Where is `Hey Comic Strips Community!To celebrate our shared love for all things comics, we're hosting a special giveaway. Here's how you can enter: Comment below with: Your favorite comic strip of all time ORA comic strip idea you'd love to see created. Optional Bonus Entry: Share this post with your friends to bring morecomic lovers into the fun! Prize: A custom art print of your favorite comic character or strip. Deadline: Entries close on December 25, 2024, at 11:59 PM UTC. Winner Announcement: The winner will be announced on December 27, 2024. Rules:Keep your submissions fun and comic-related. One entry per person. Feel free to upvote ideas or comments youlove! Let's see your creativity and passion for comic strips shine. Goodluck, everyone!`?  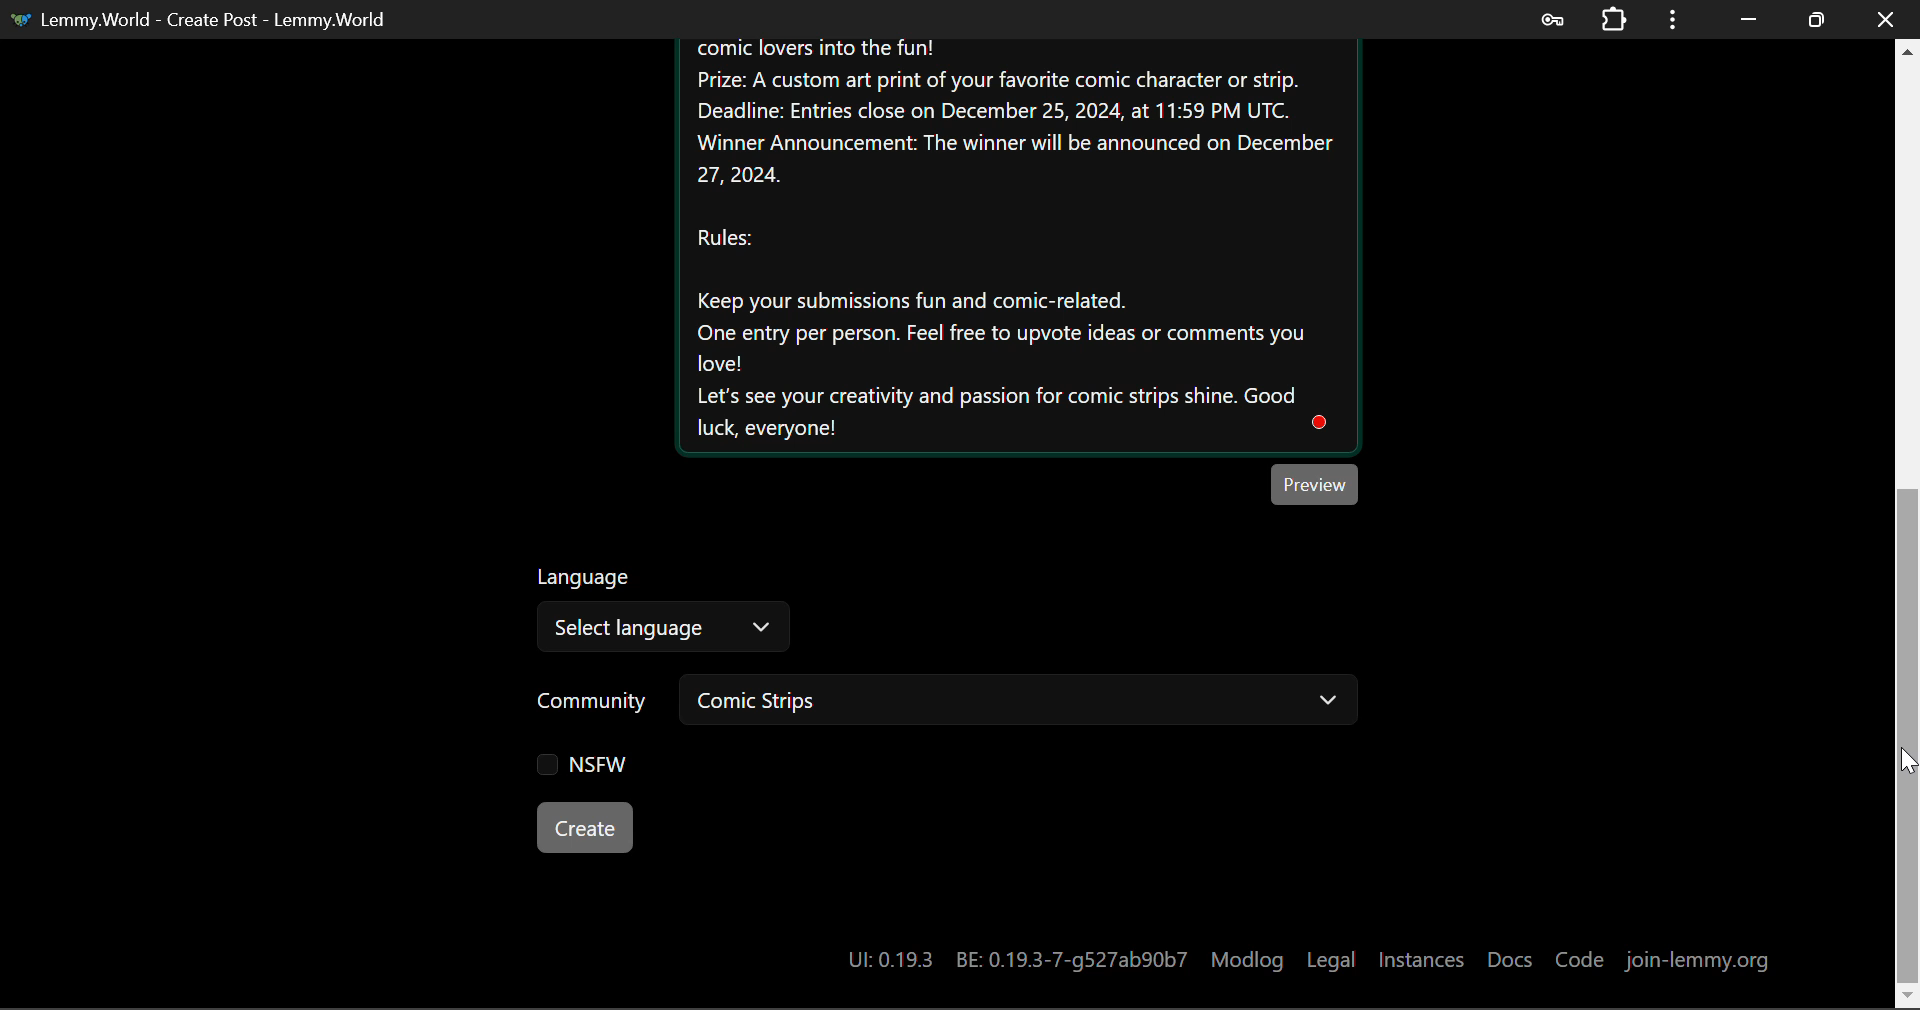
Hey Comic Strips Community!To celebrate our shared love for all things comics, we're hosting a special giveaway. Here's how you can enter: Comment below with: Your favorite comic strip of all time ORA comic strip idea you'd love to see created. Optional Bonus Entry: Share this post with your friends to bring morecomic lovers into the fun! Prize: A custom art print of your favorite comic character or strip. Deadline: Entries close on December 25, 2024, at 11:59 PM UTC. Winner Announcement: The winner will be announced on December 27, 2024. Rules:Keep your submissions fun and comic-related. One entry per person. Feel free to upvote ideas or comments youlove! Let's see your creativity and passion for comic strips shine. Goodluck, everyone! is located at coordinates (1016, 245).